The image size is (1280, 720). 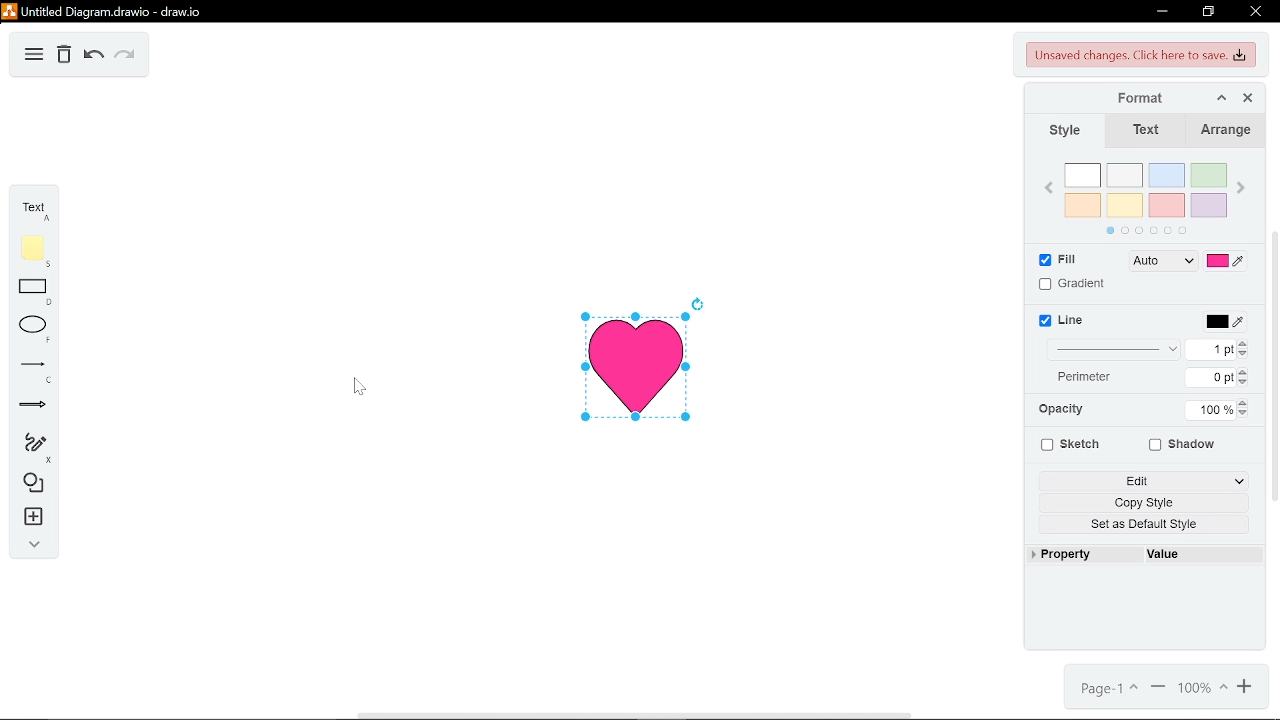 What do you see at coordinates (1105, 689) in the screenshot?
I see `page1` at bounding box center [1105, 689].